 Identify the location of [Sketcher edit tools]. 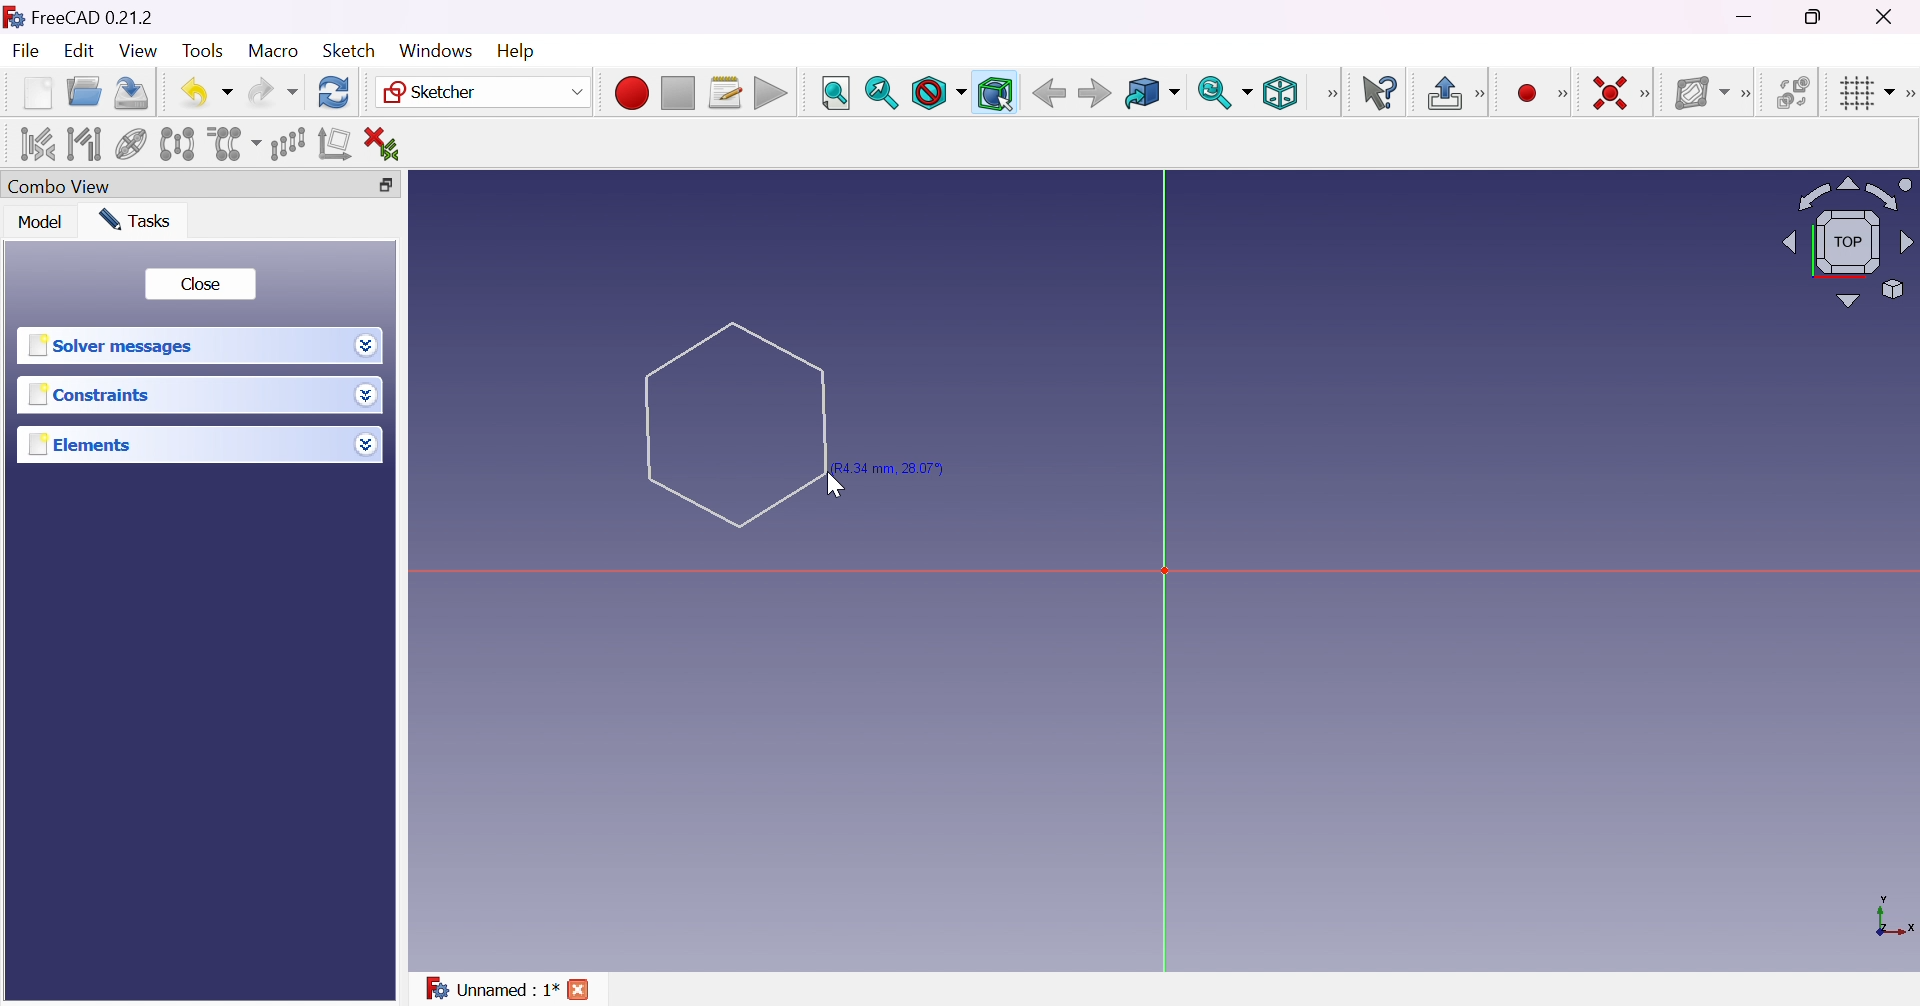
(1908, 94).